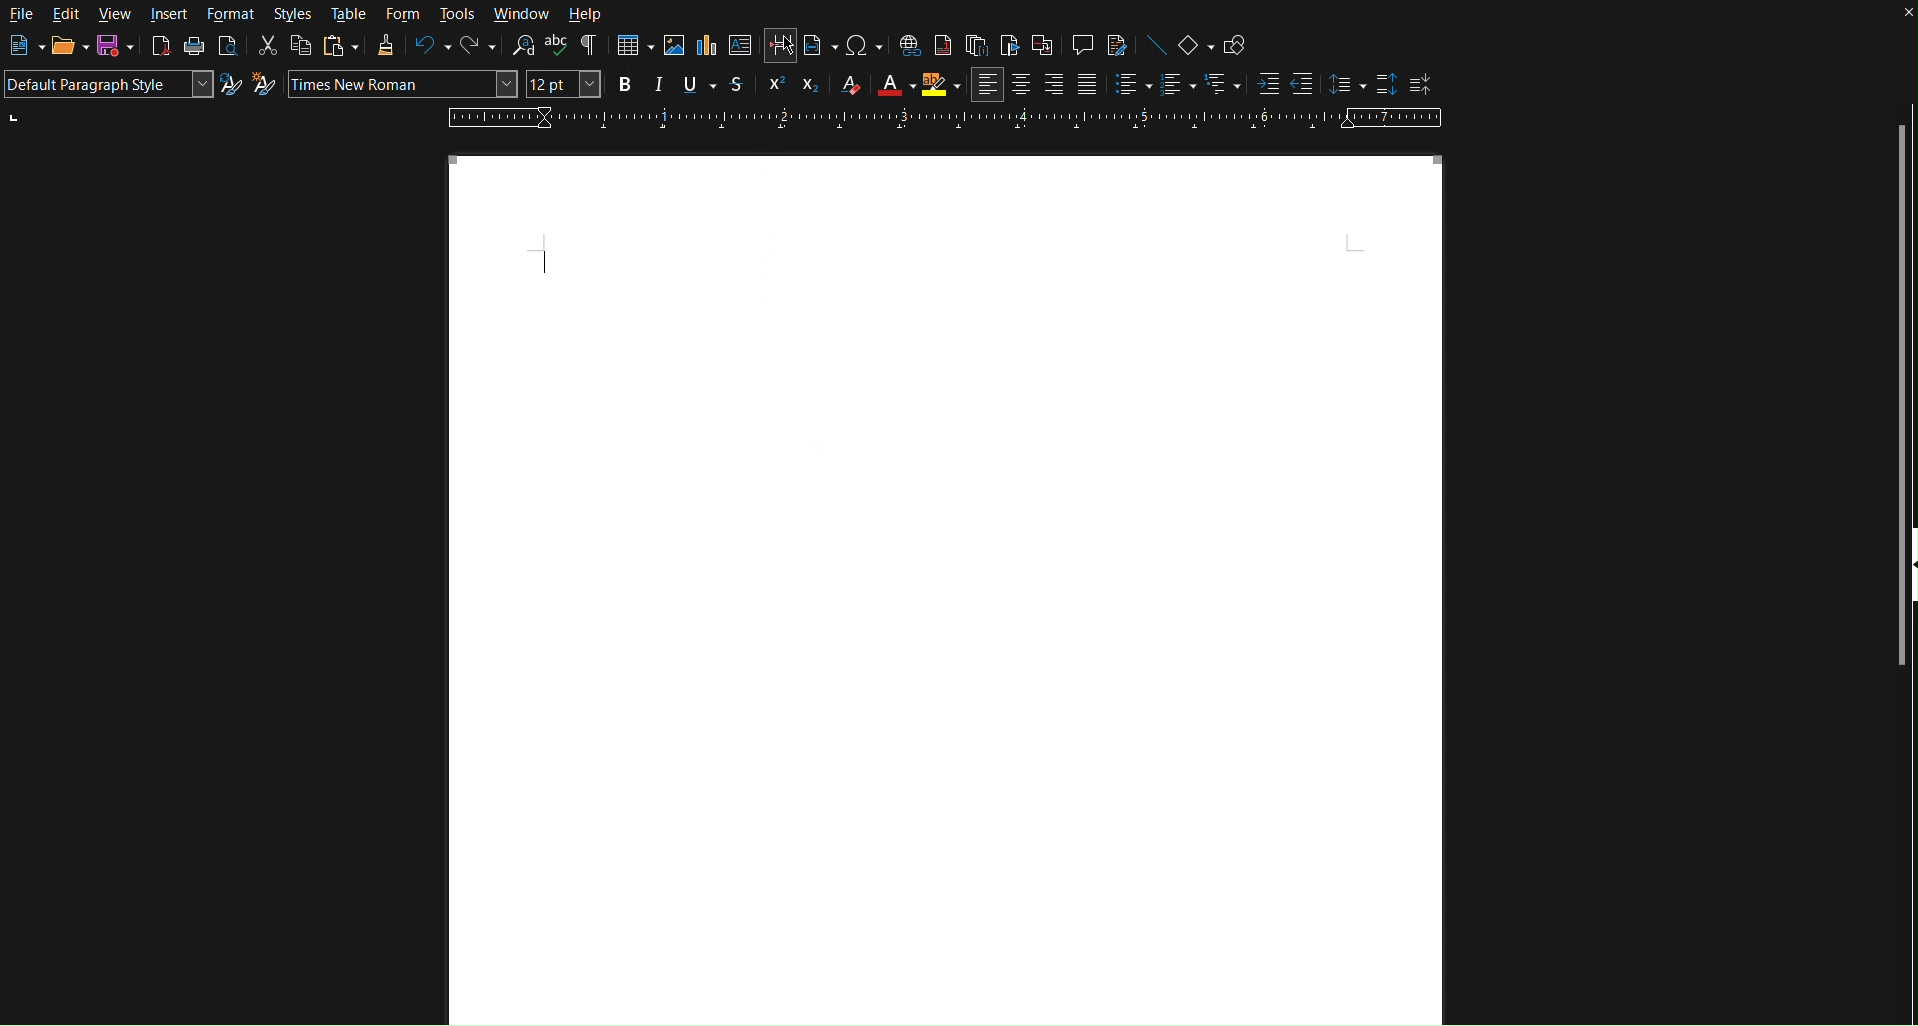 The image size is (1918, 1026). Describe the element at coordinates (943, 46) in the screenshot. I see `Insert Footnote` at that location.